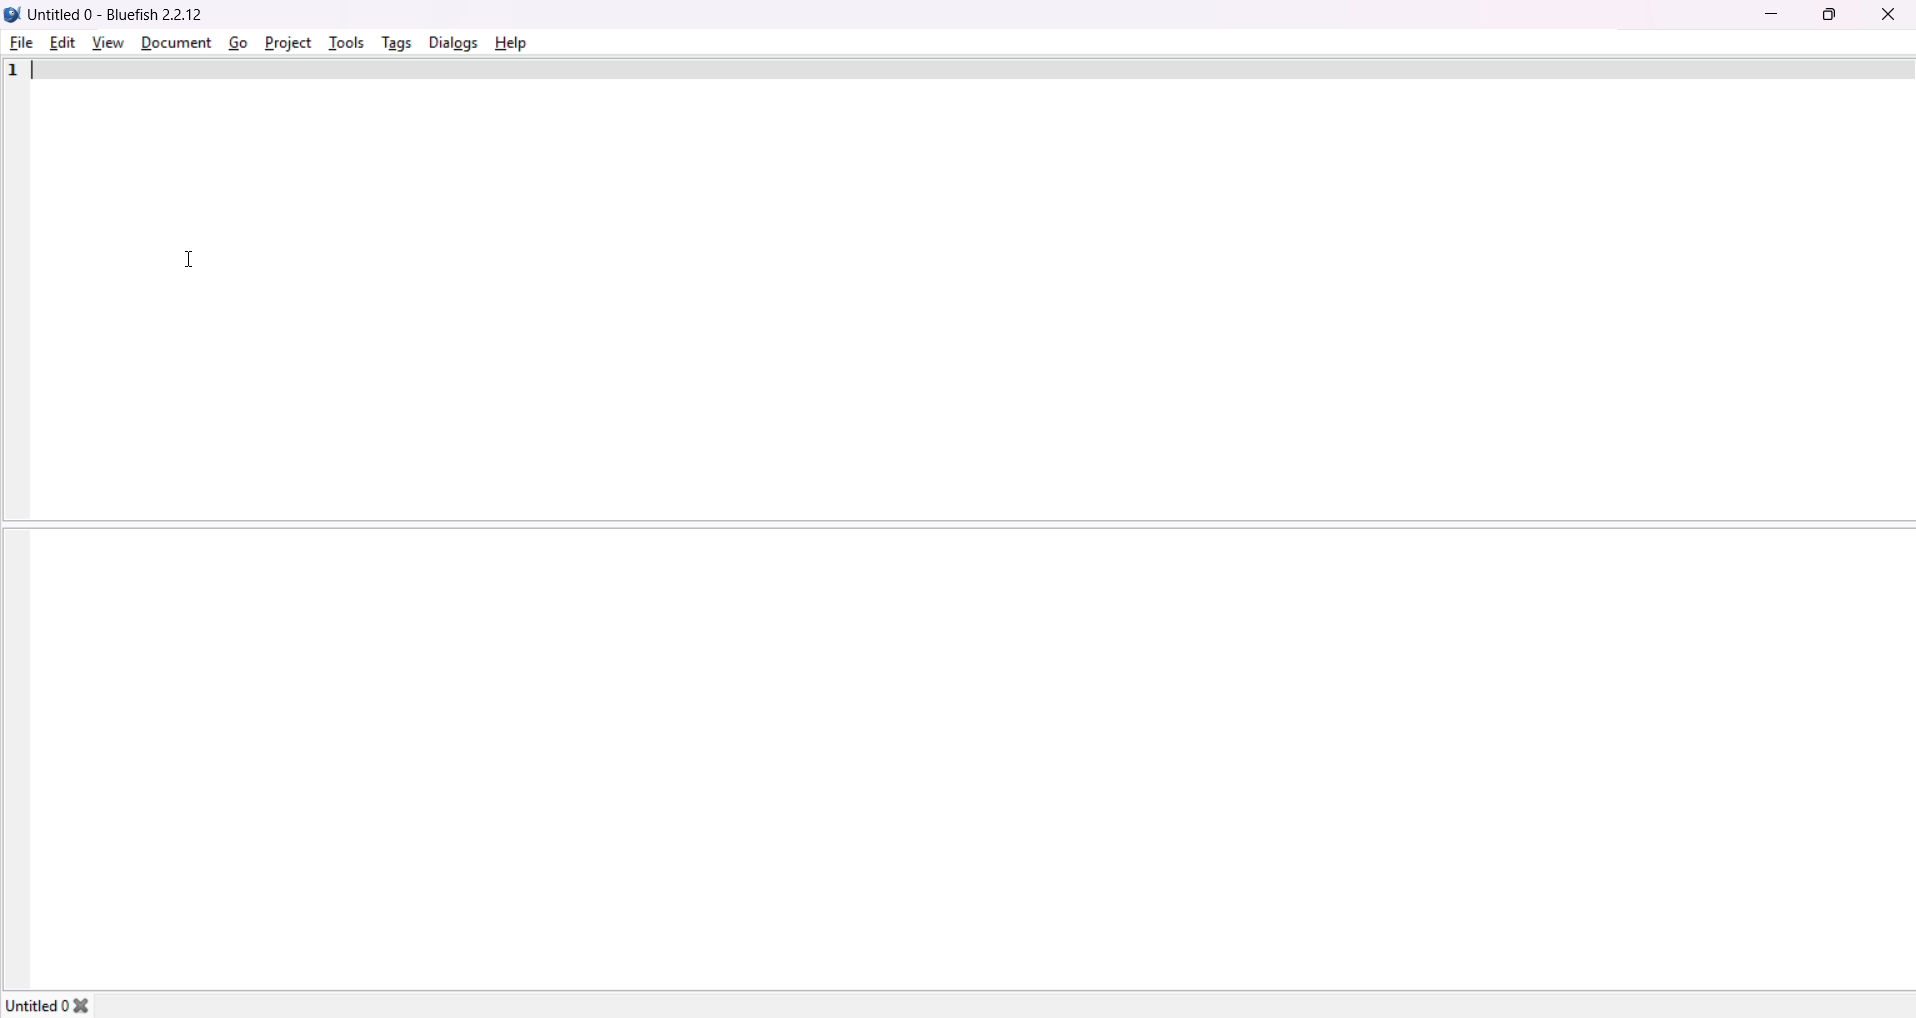 This screenshot has width=1916, height=1018. Describe the element at coordinates (451, 41) in the screenshot. I see `dialog` at that location.